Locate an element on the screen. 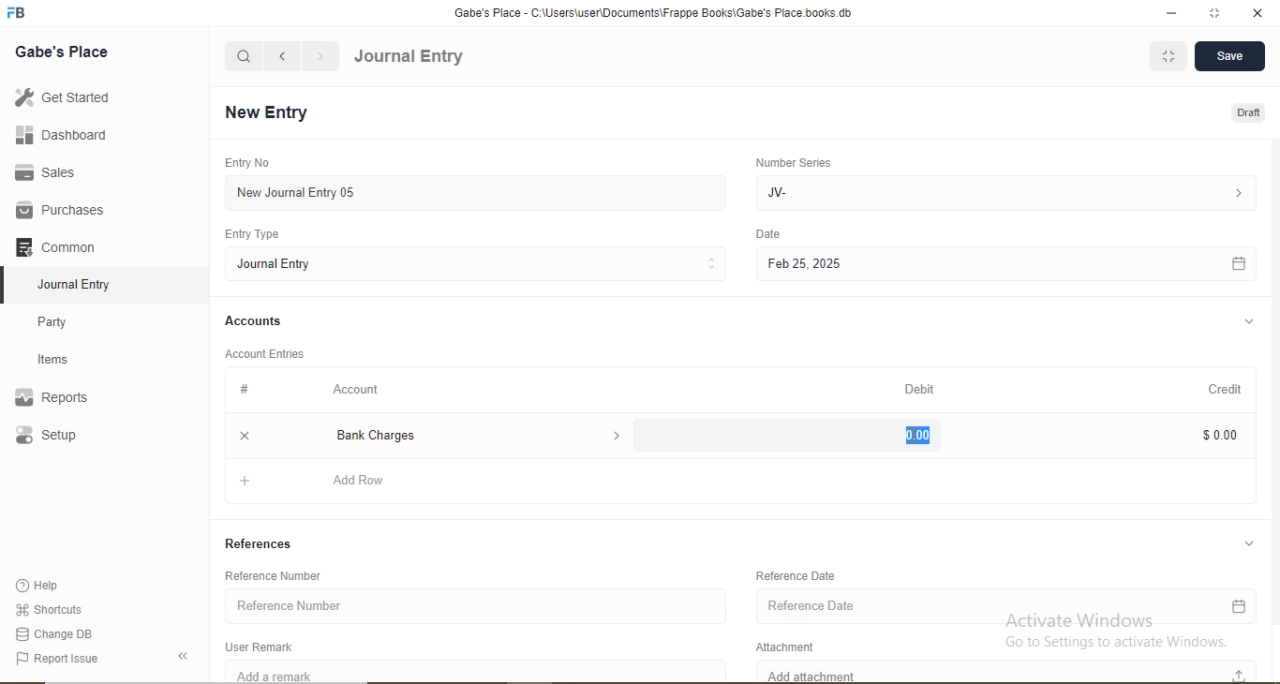 The width and height of the screenshot is (1280, 684). navigate forward is located at coordinates (322, 56).